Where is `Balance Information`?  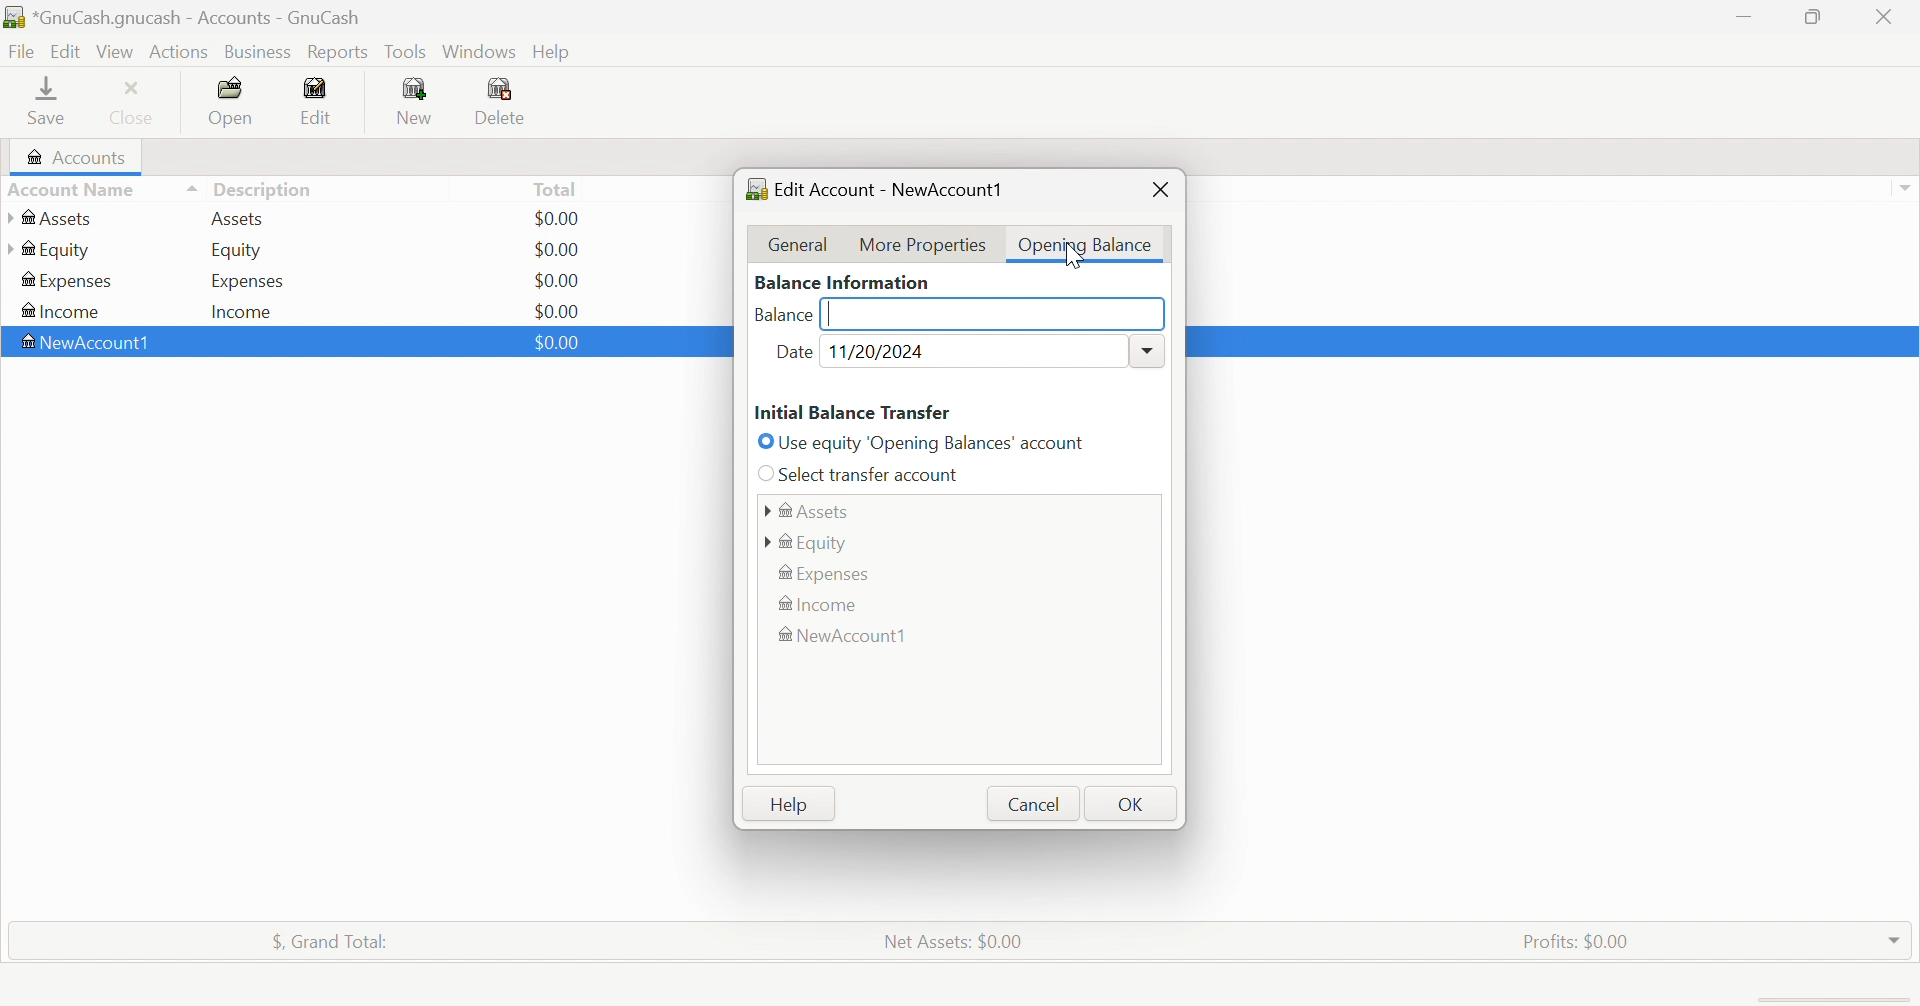
Balance Information is located at coordinates (844, 280).